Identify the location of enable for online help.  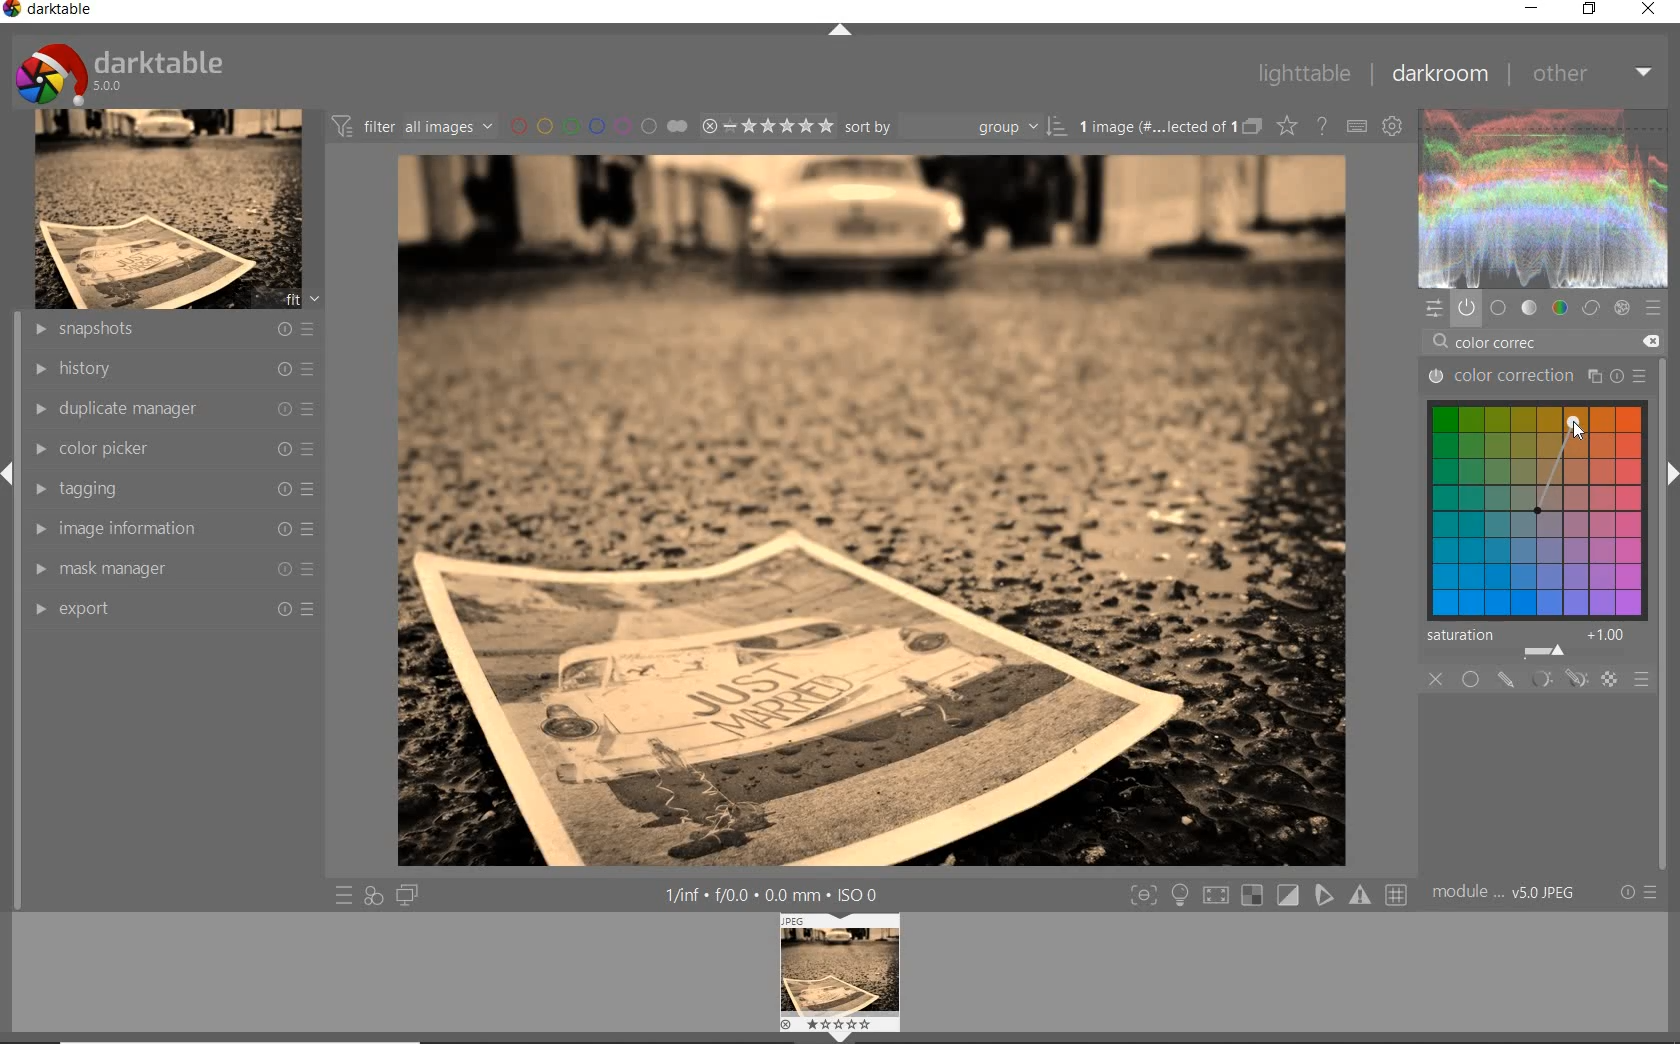
(1323, 125).